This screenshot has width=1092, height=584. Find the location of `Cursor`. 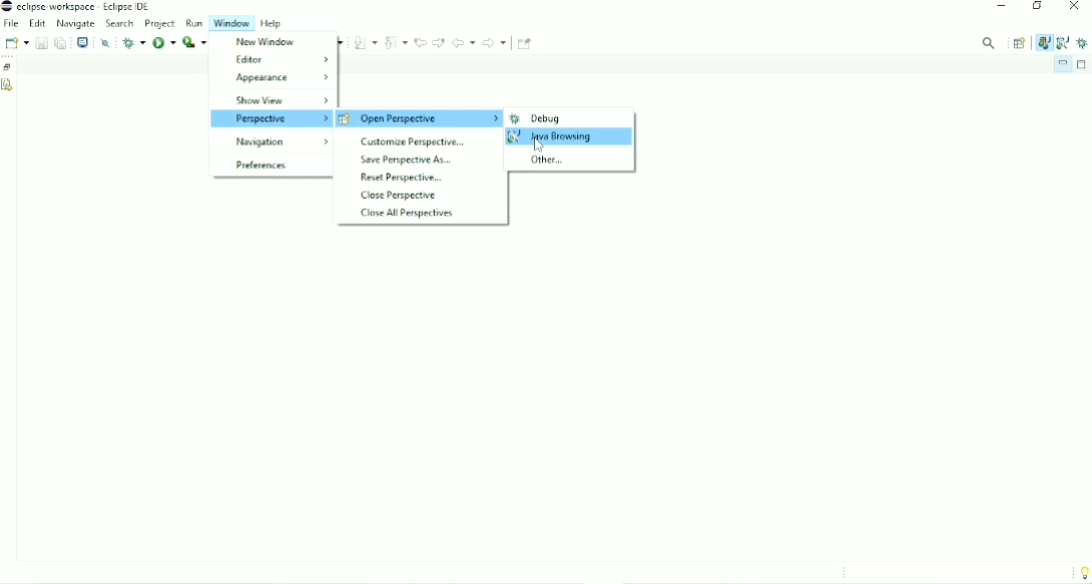

Cursor is located at coordinates (537, 146).